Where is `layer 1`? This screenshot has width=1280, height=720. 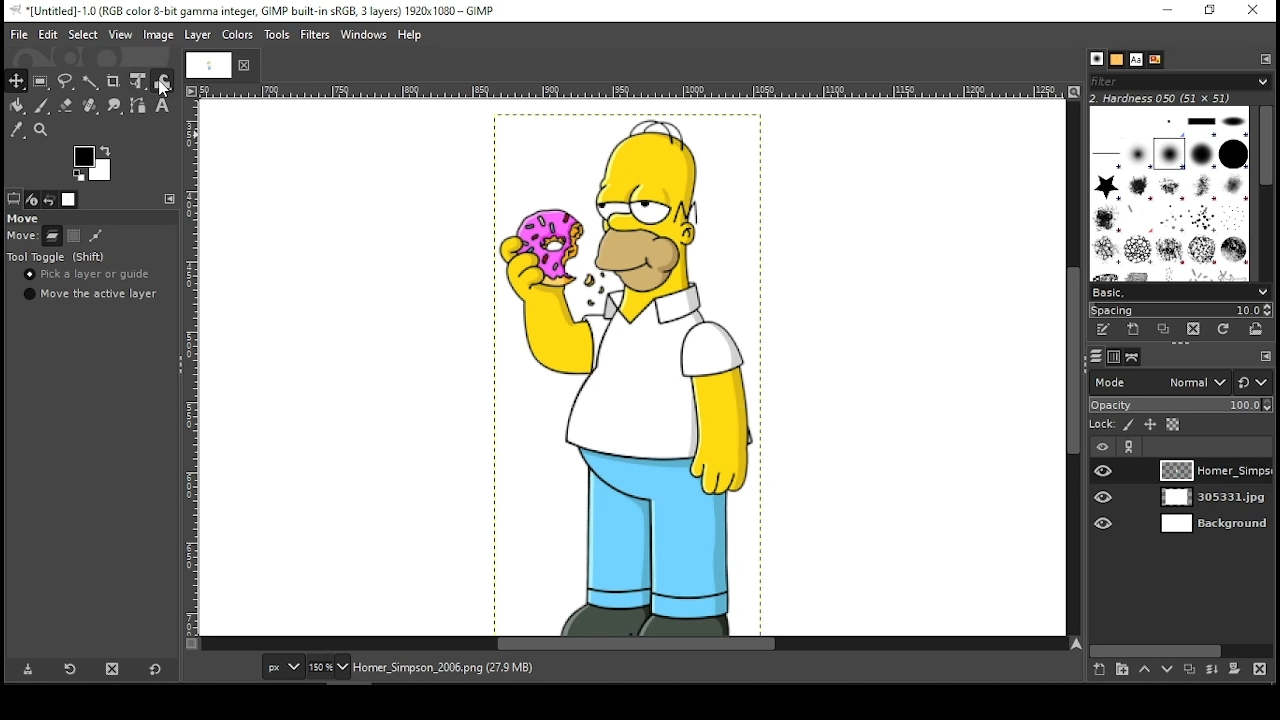
layer 1 is located at coordinates (1214, 471).